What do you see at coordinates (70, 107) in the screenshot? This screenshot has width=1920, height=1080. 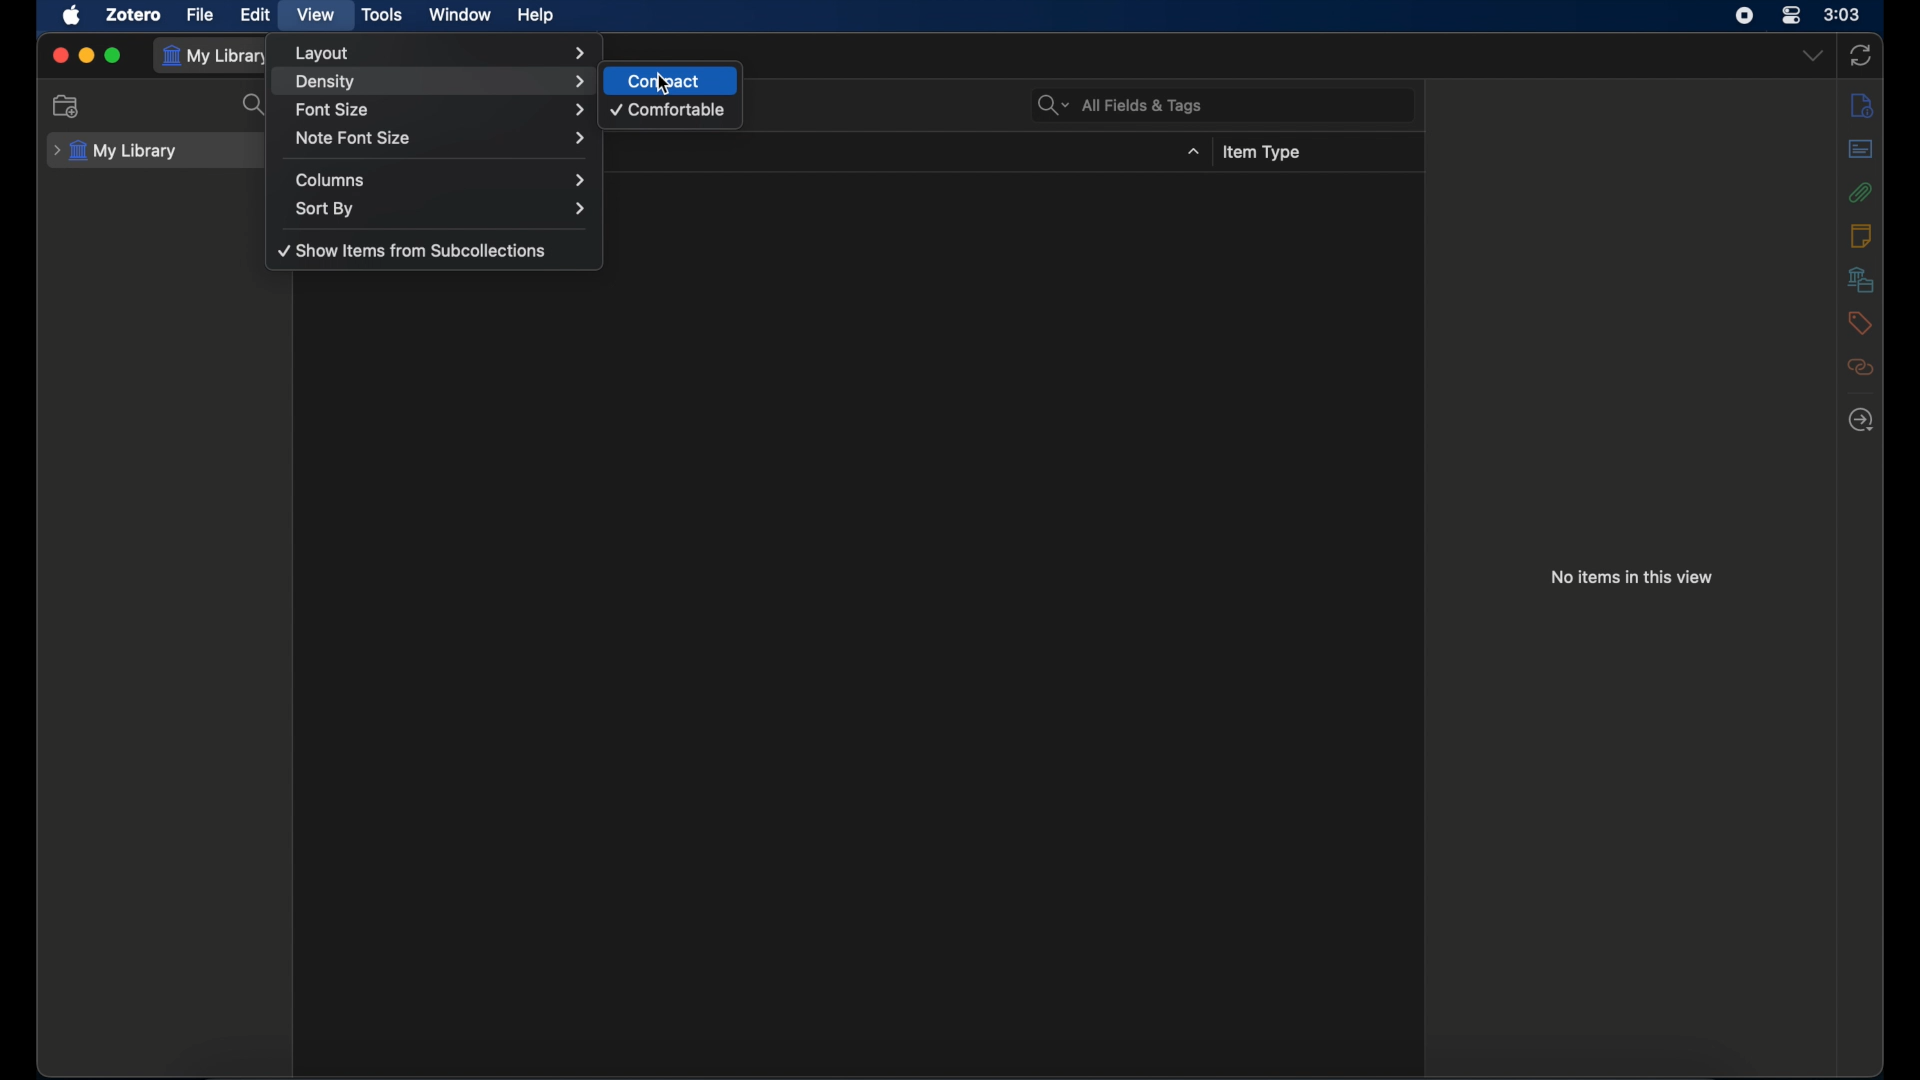 I see `new collection` at bounding box center [70, 107].